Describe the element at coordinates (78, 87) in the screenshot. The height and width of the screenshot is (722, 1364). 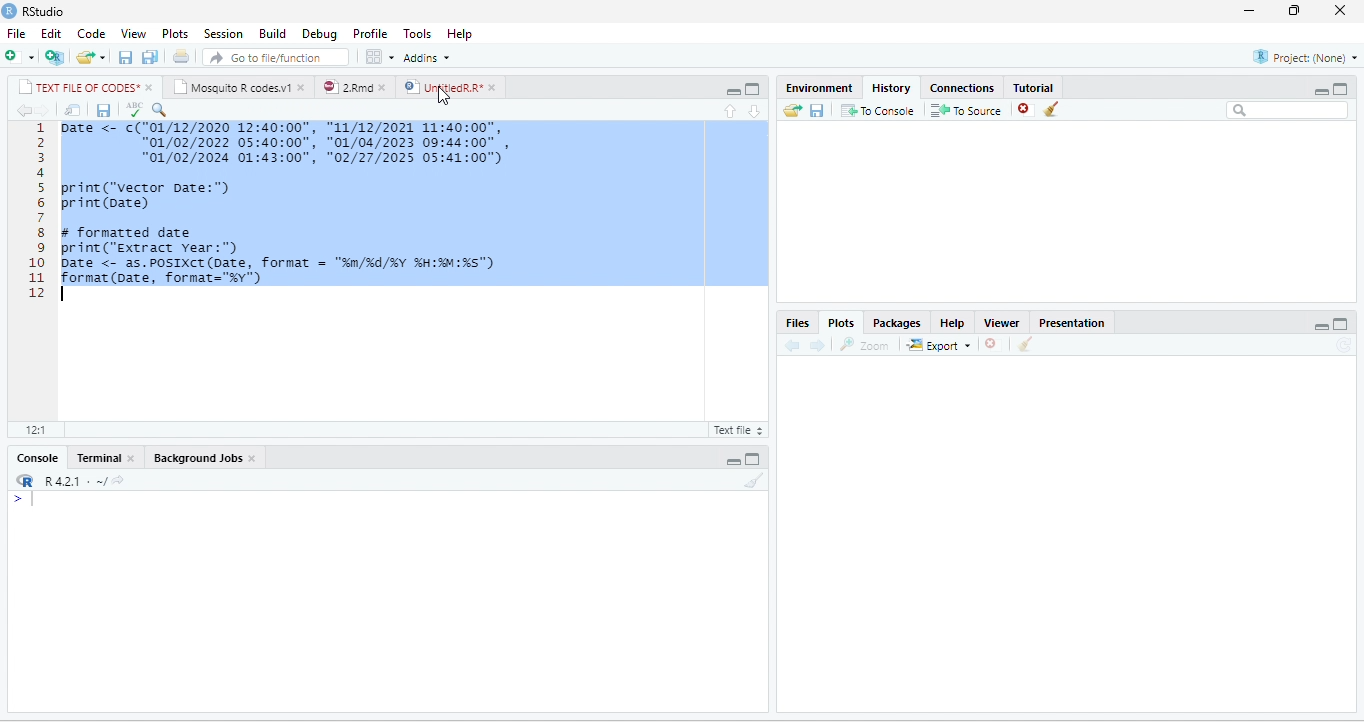
I see `TEXT FILE OF CODES` at that location.